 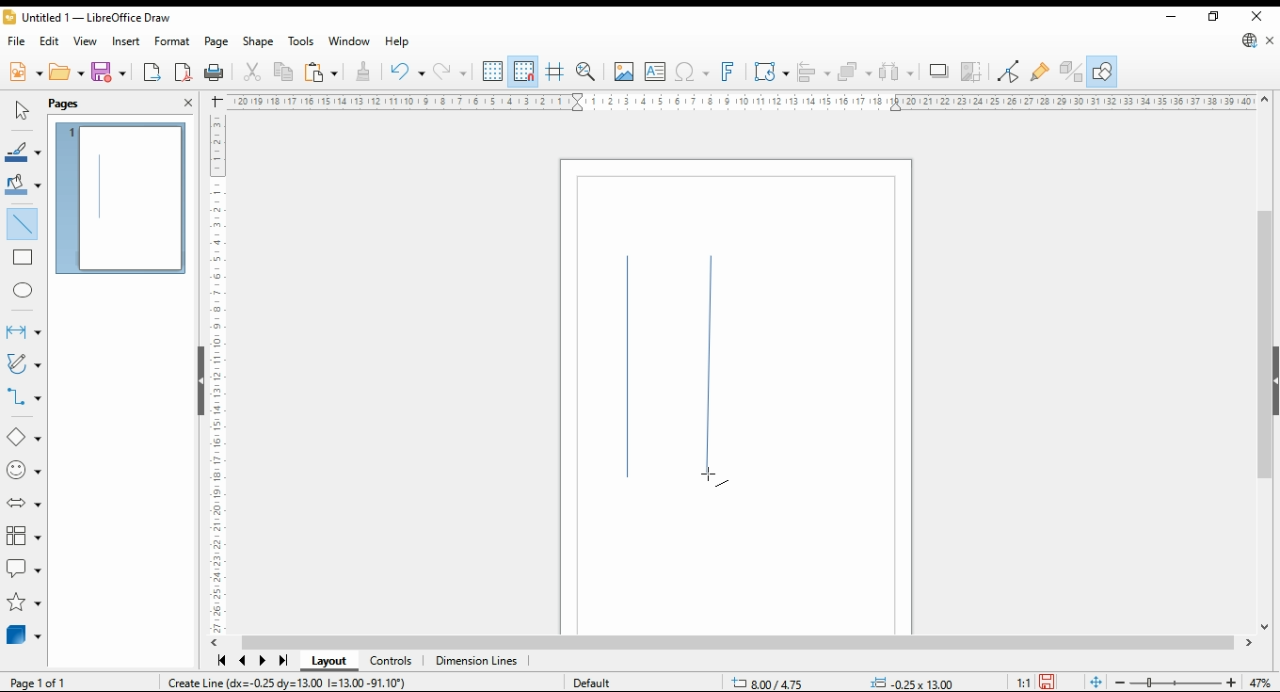 I want to click on page, so click(x=216, y=42).